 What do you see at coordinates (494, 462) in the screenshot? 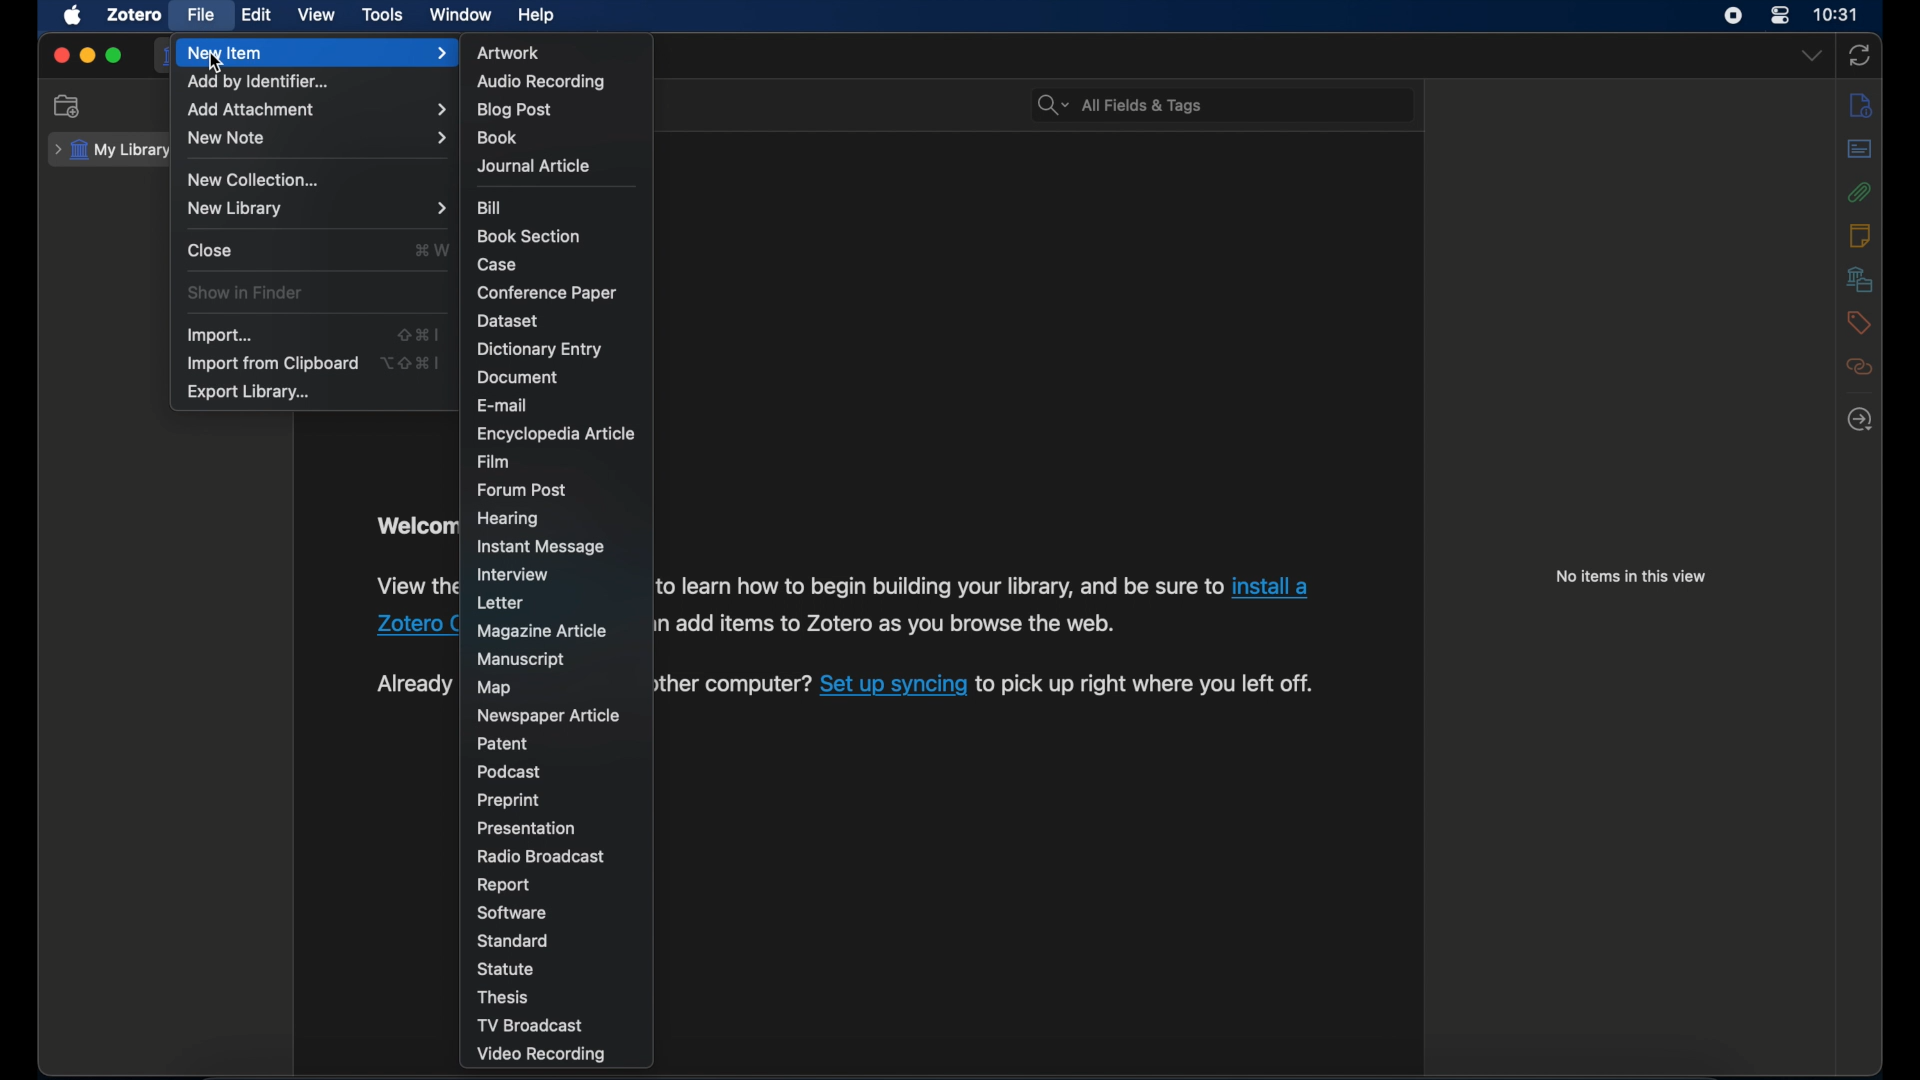
I see `film` at bounding box center [494, 462].